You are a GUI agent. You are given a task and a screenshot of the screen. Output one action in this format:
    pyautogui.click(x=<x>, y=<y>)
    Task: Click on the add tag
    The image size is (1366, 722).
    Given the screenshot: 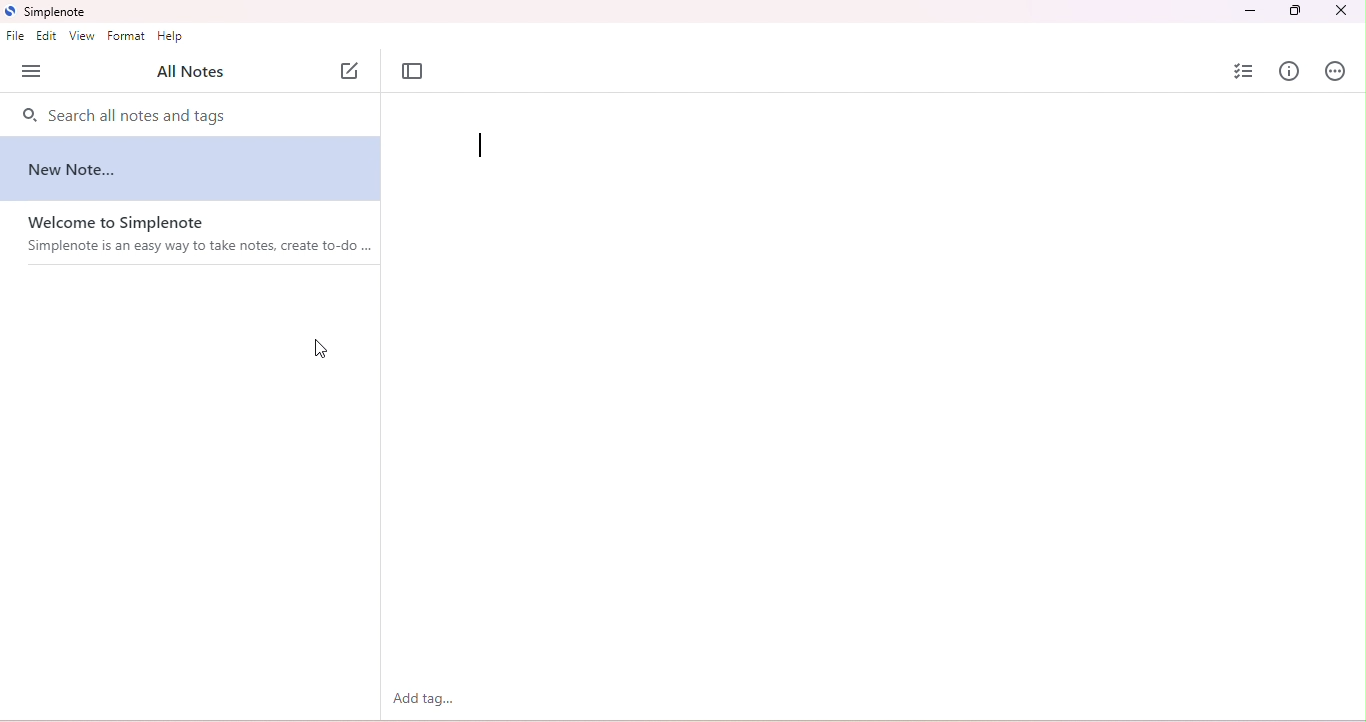 What is the action you would take?
    pyautogui.click(x=426, y=699)
    